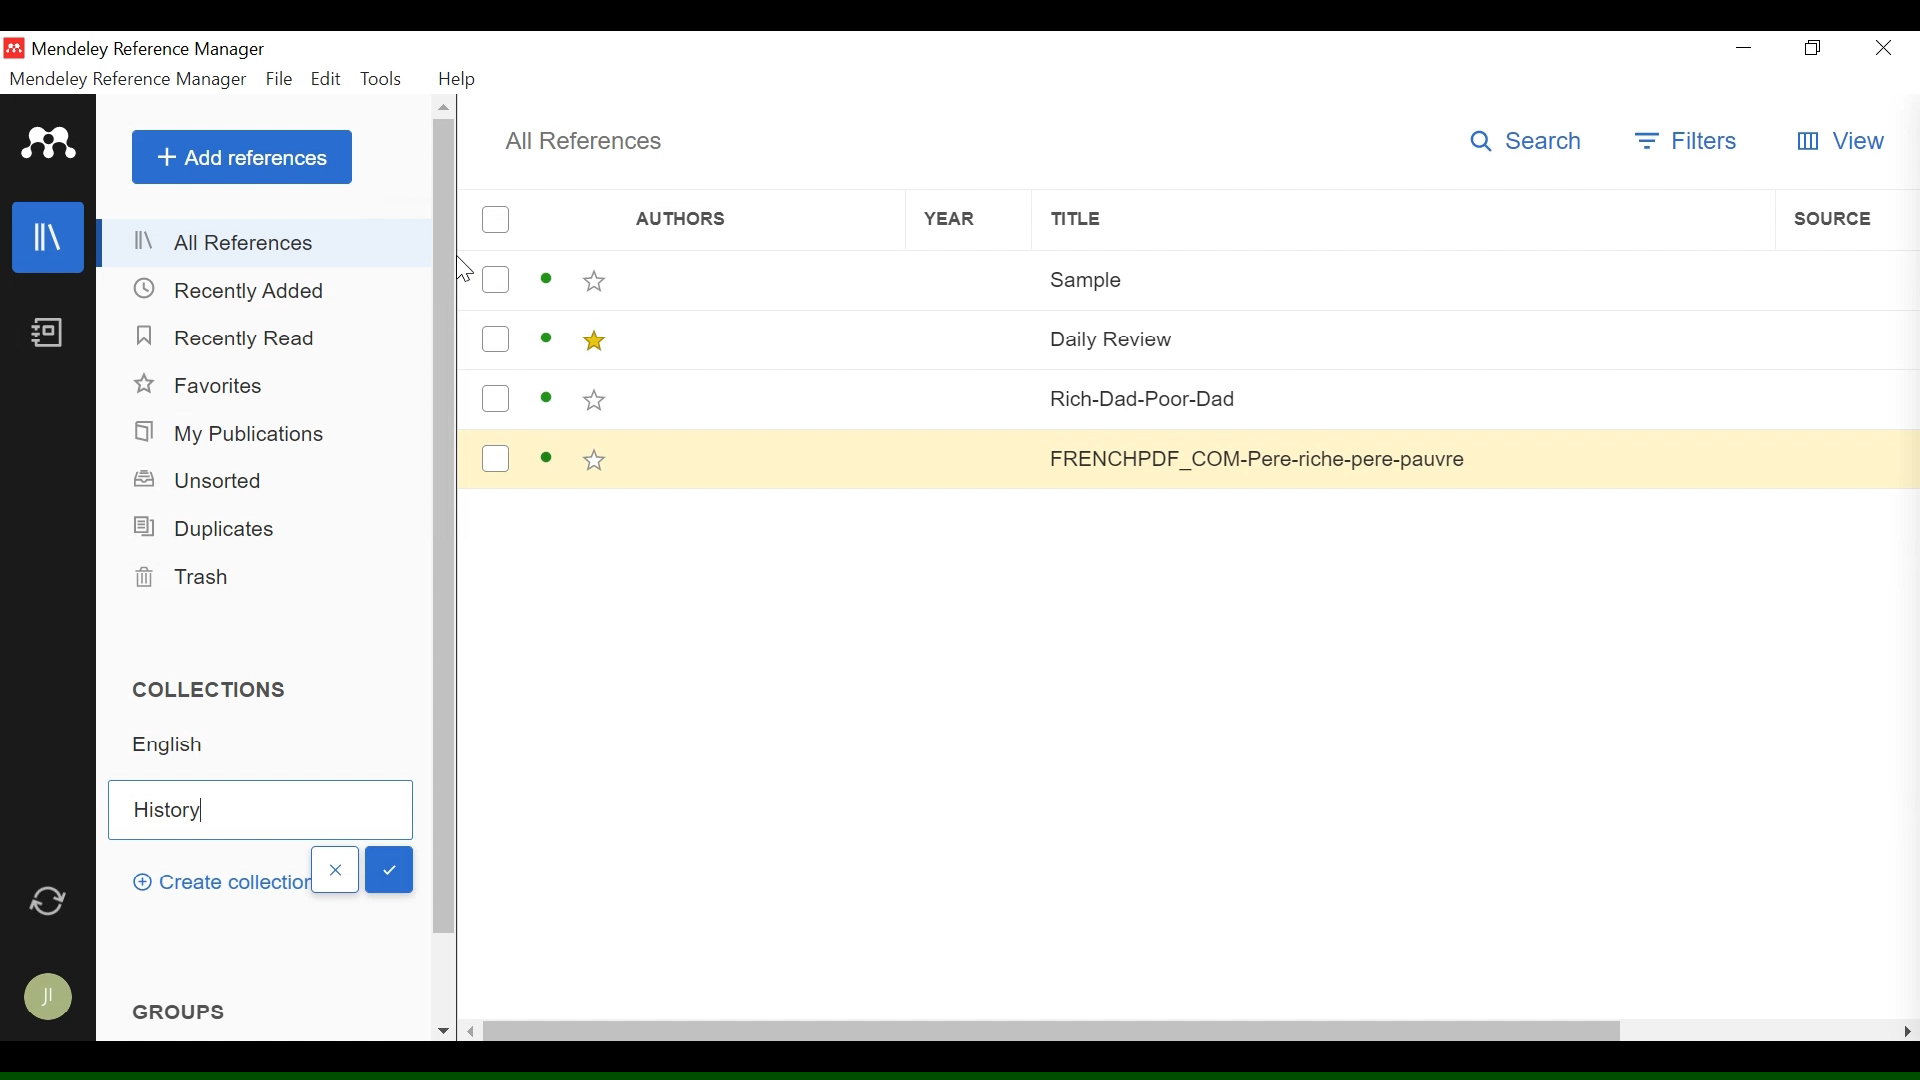 This screenshot has height=1080, width=1920. Describe the element at coordinates (242, 157) in the screenshot. I see `Add References` at that location.